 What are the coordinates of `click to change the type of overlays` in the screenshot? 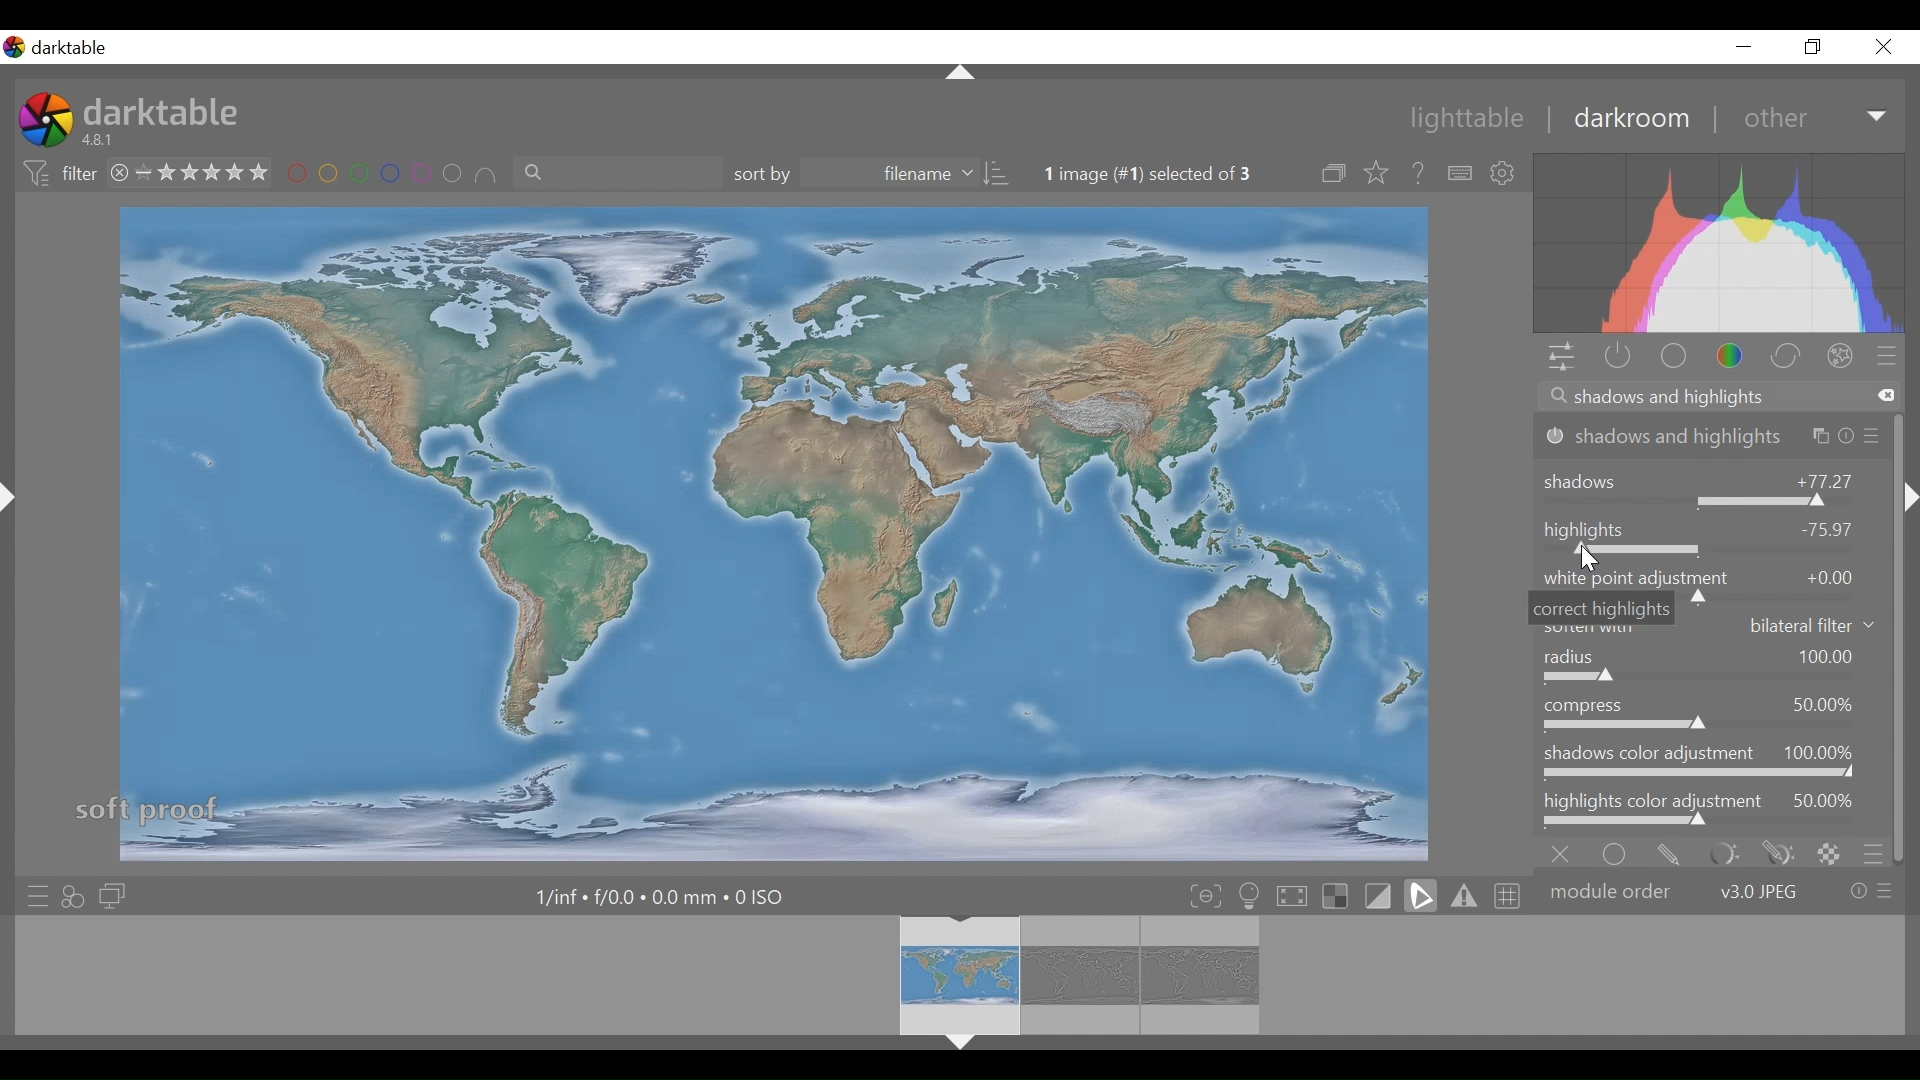 It's located at (1378, 174).